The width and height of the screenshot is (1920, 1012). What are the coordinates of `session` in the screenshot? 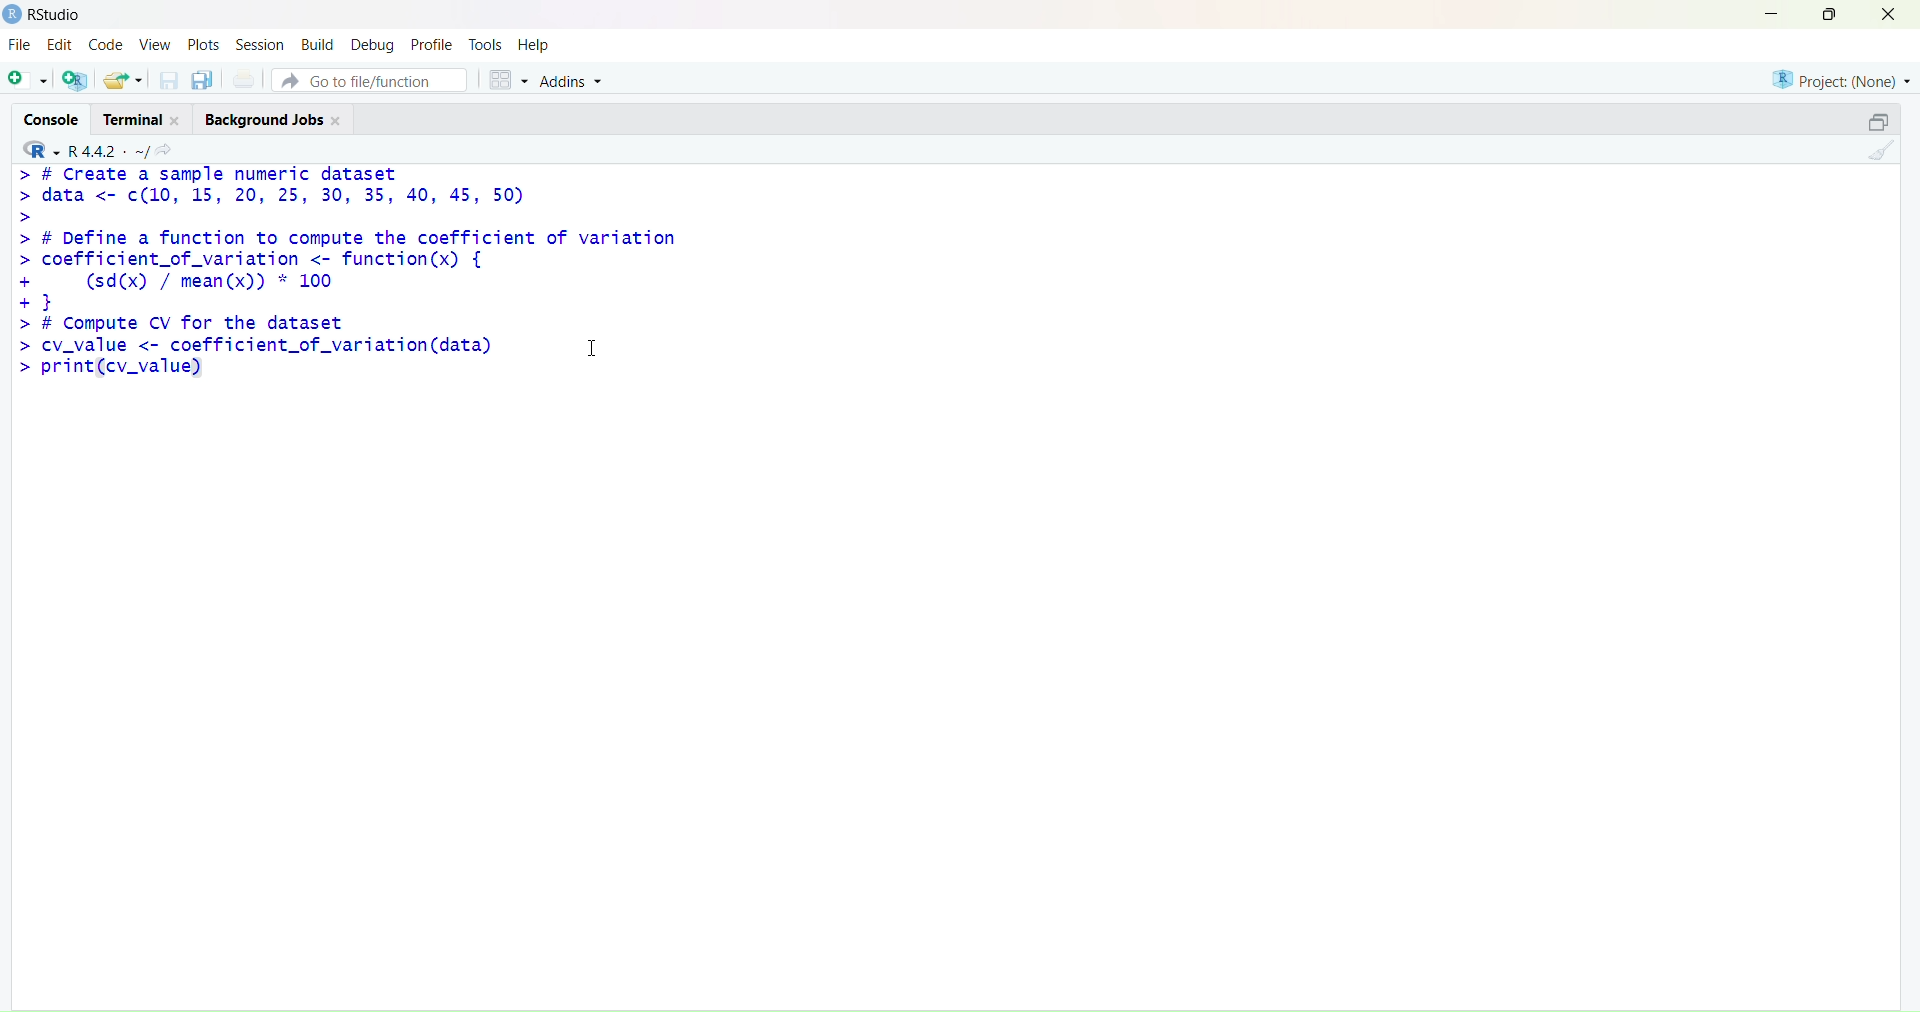 It's located at (260, 45).